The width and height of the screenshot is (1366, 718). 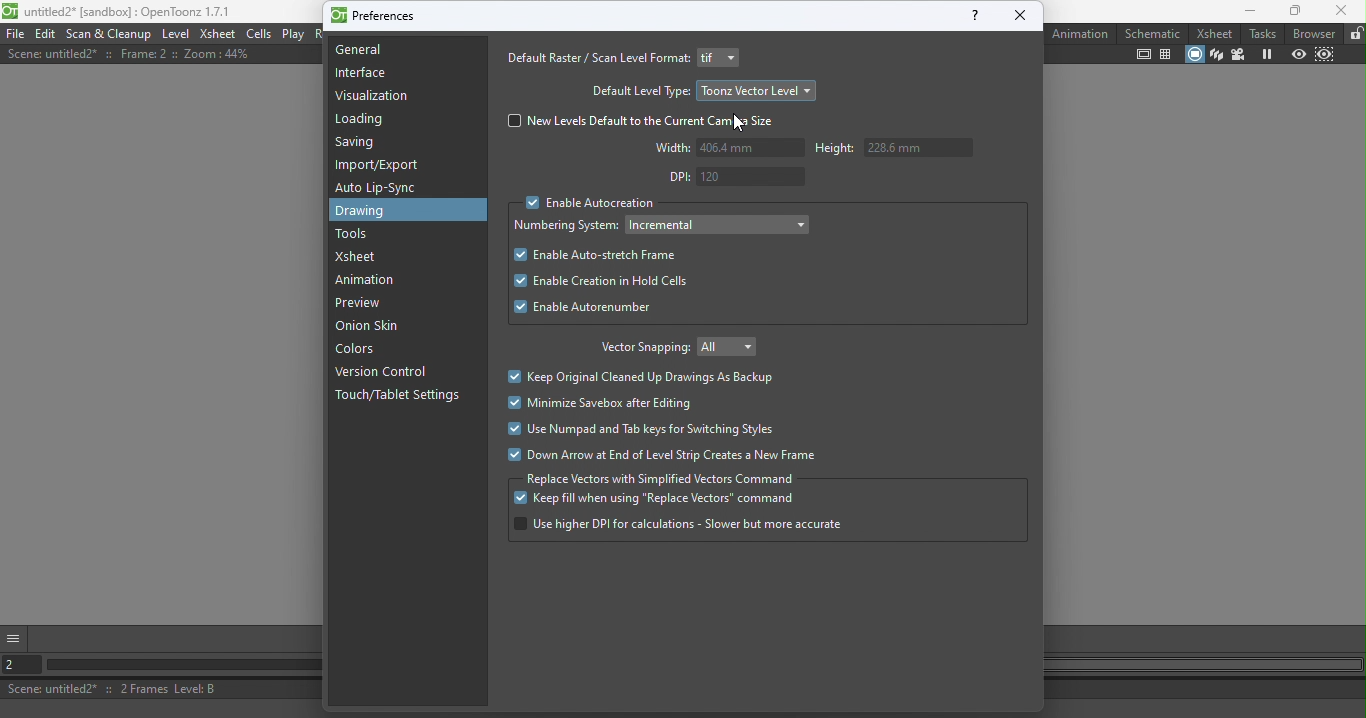 I want to click on Xsheet, so click(x=1211, y=32).